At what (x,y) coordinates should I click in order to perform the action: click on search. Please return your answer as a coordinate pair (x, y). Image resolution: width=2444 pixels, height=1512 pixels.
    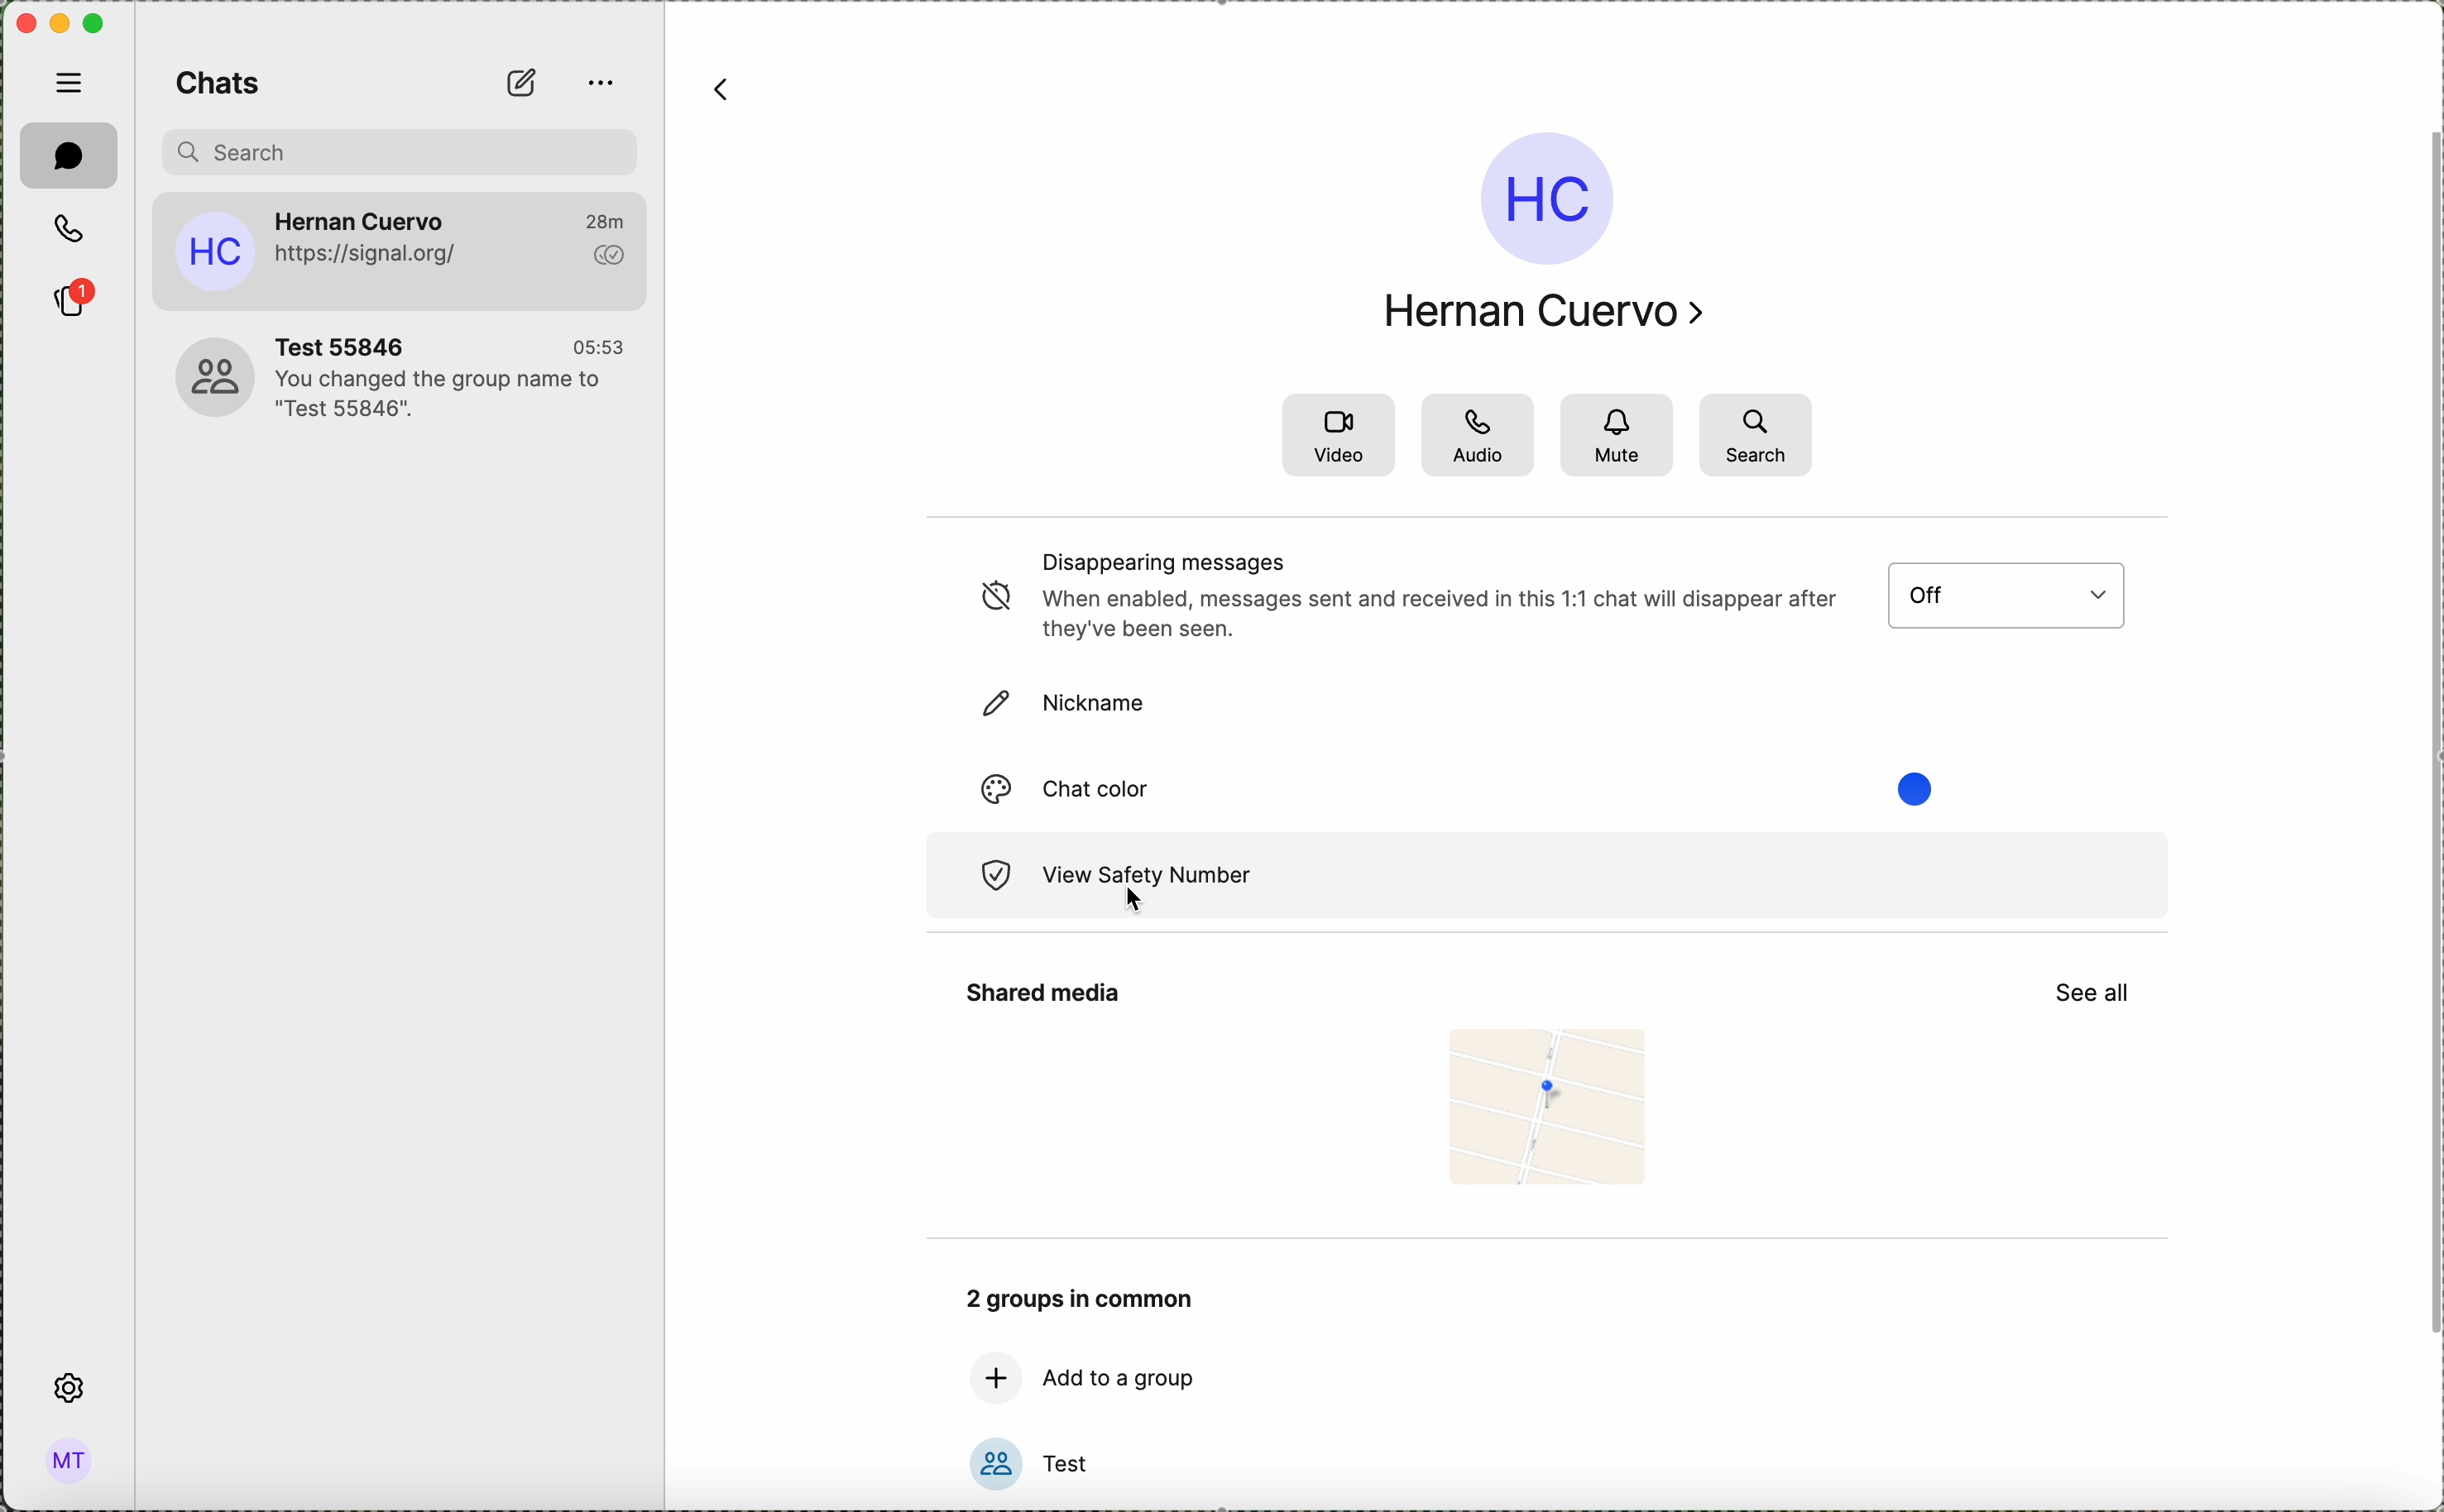
    Looking at the image, I should click on (1756, 433).